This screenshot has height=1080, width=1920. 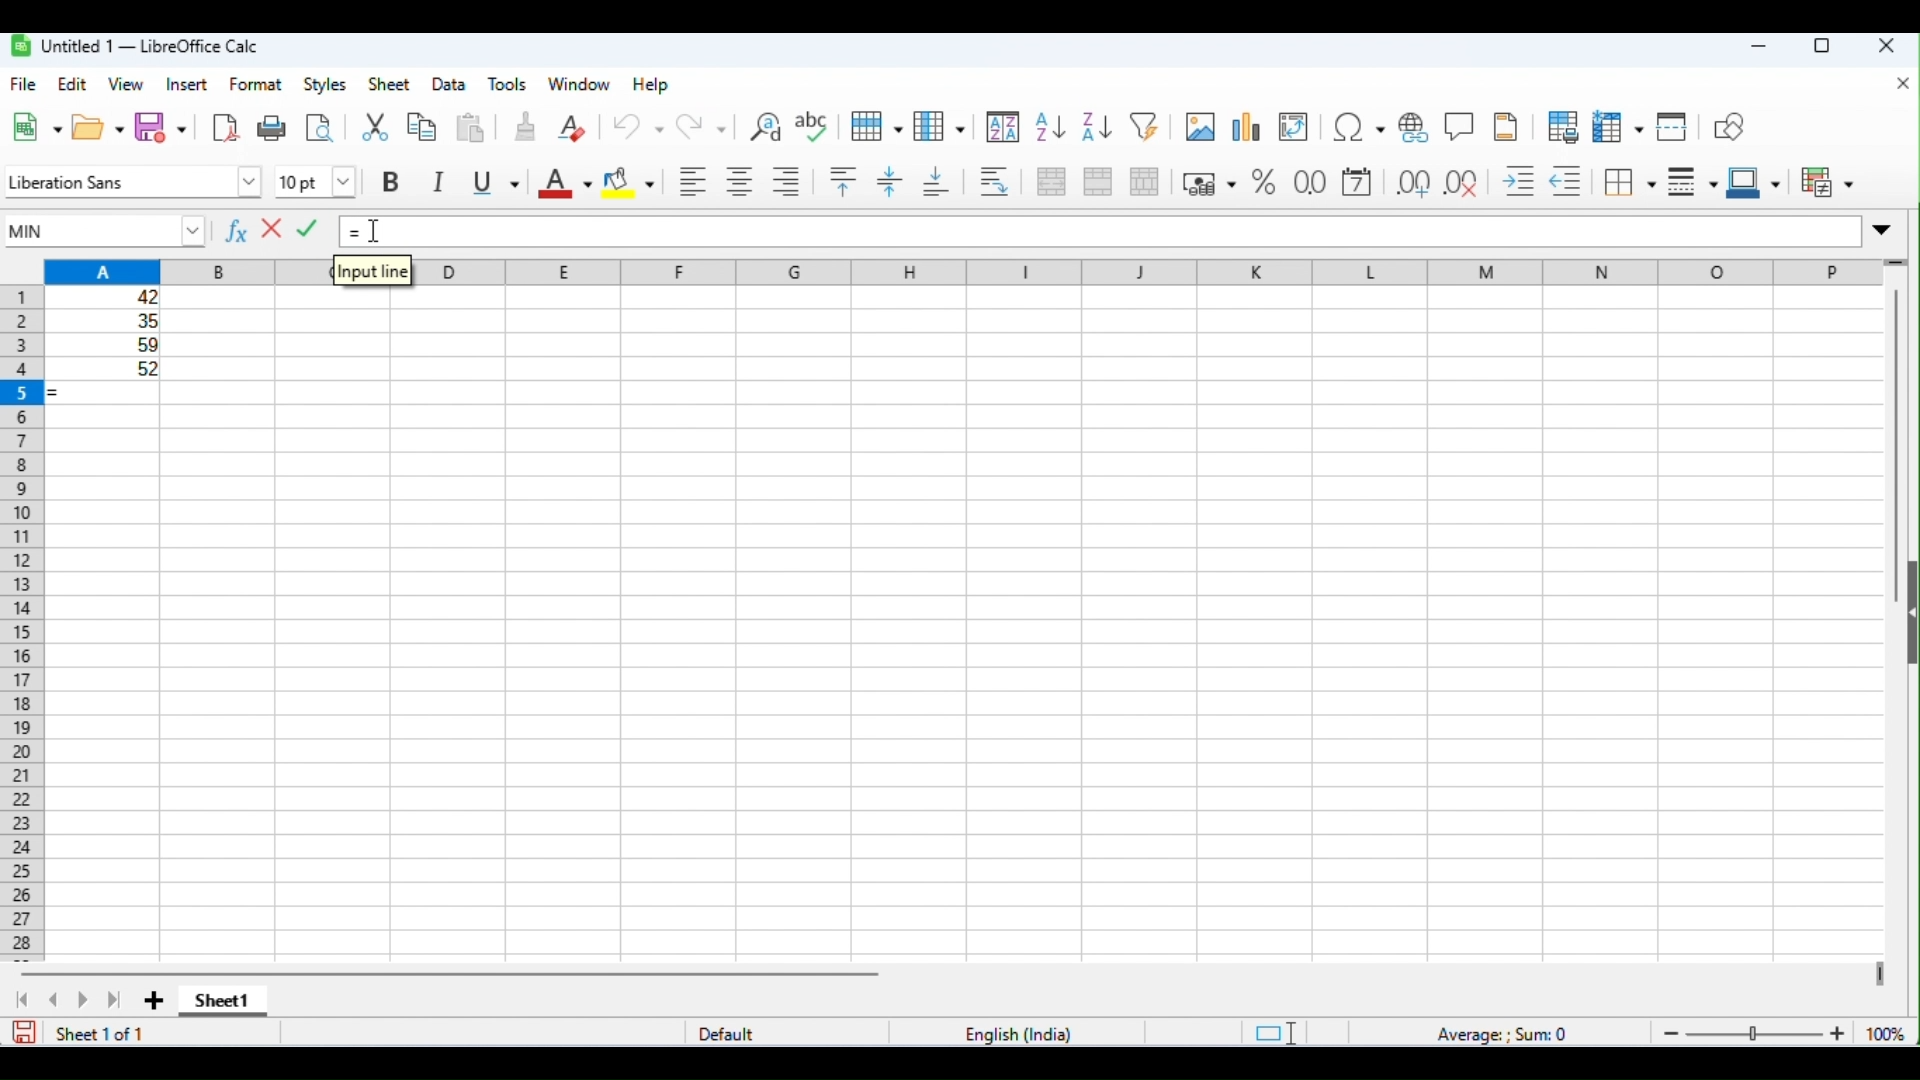 I want to click on clear direct formatting, so click(x=571, y=128).